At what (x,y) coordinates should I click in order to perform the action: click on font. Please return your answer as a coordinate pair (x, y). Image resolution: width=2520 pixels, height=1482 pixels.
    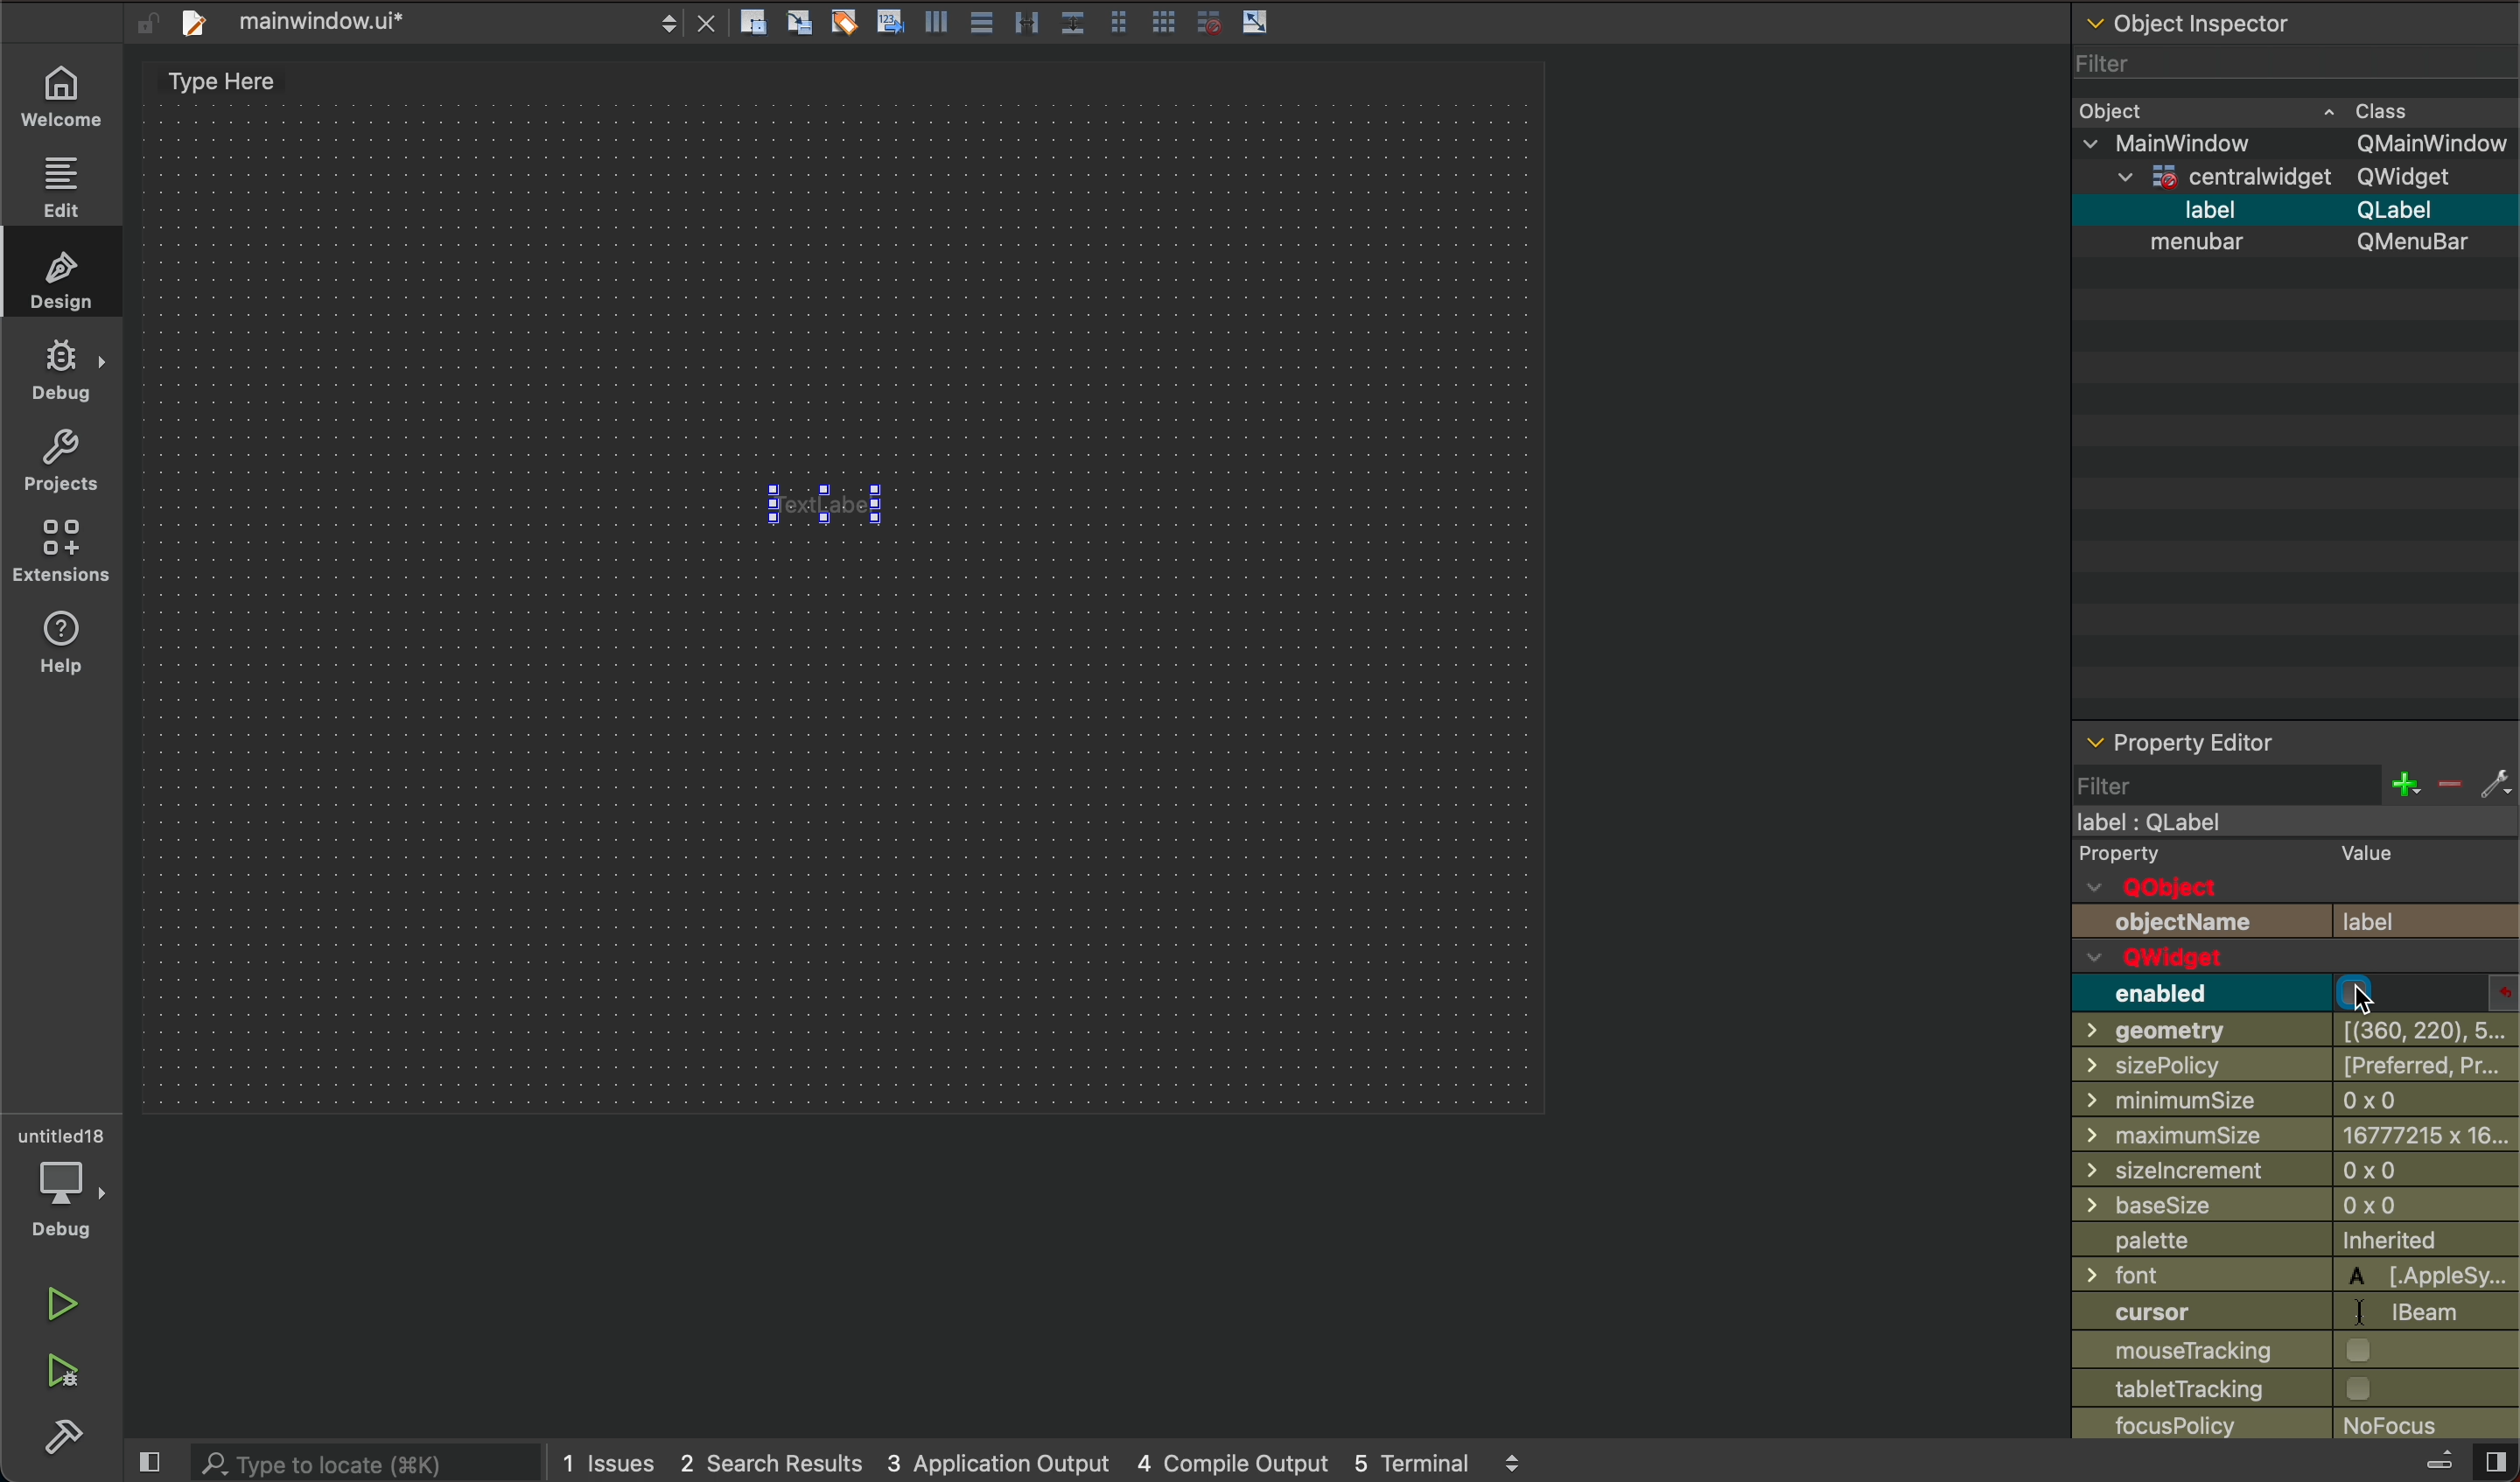
    Looking at the image, I should click on (2136, 1273).